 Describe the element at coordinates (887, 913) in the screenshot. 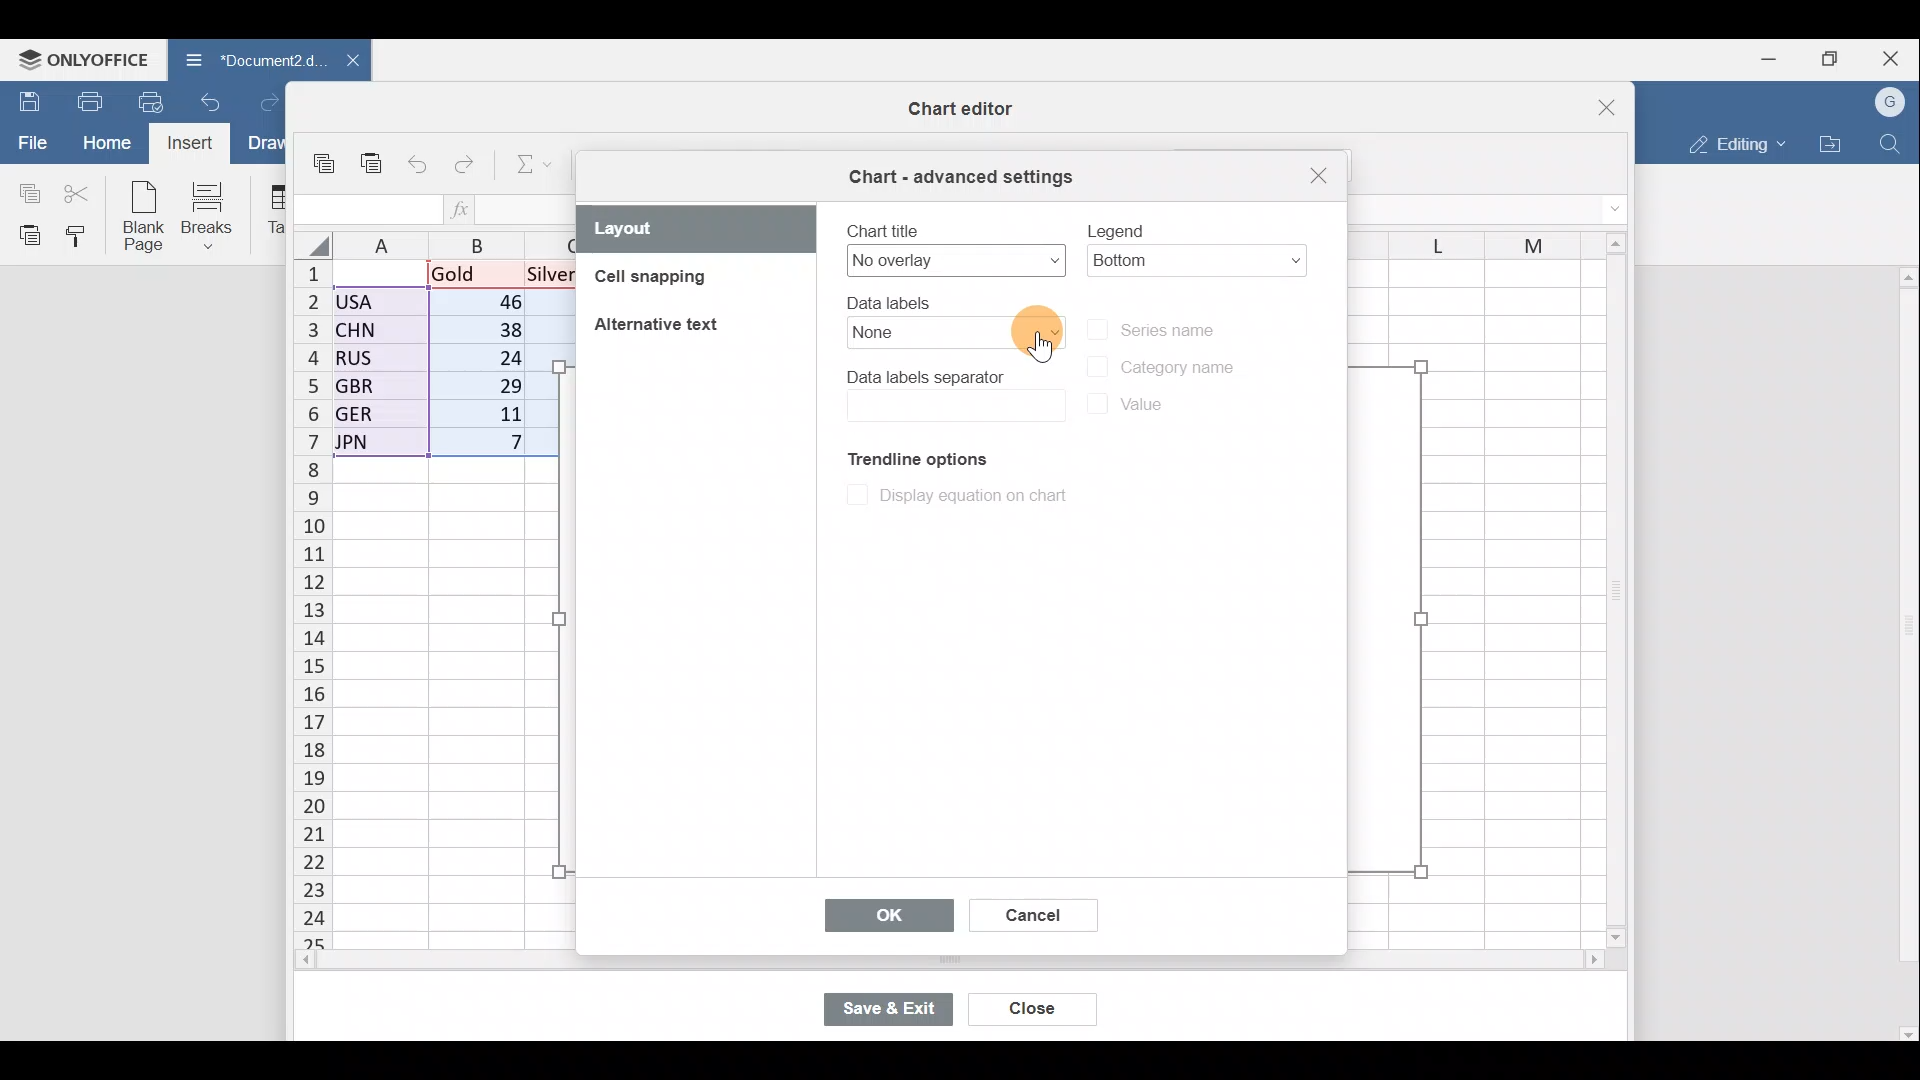

I see `OK` at that location.